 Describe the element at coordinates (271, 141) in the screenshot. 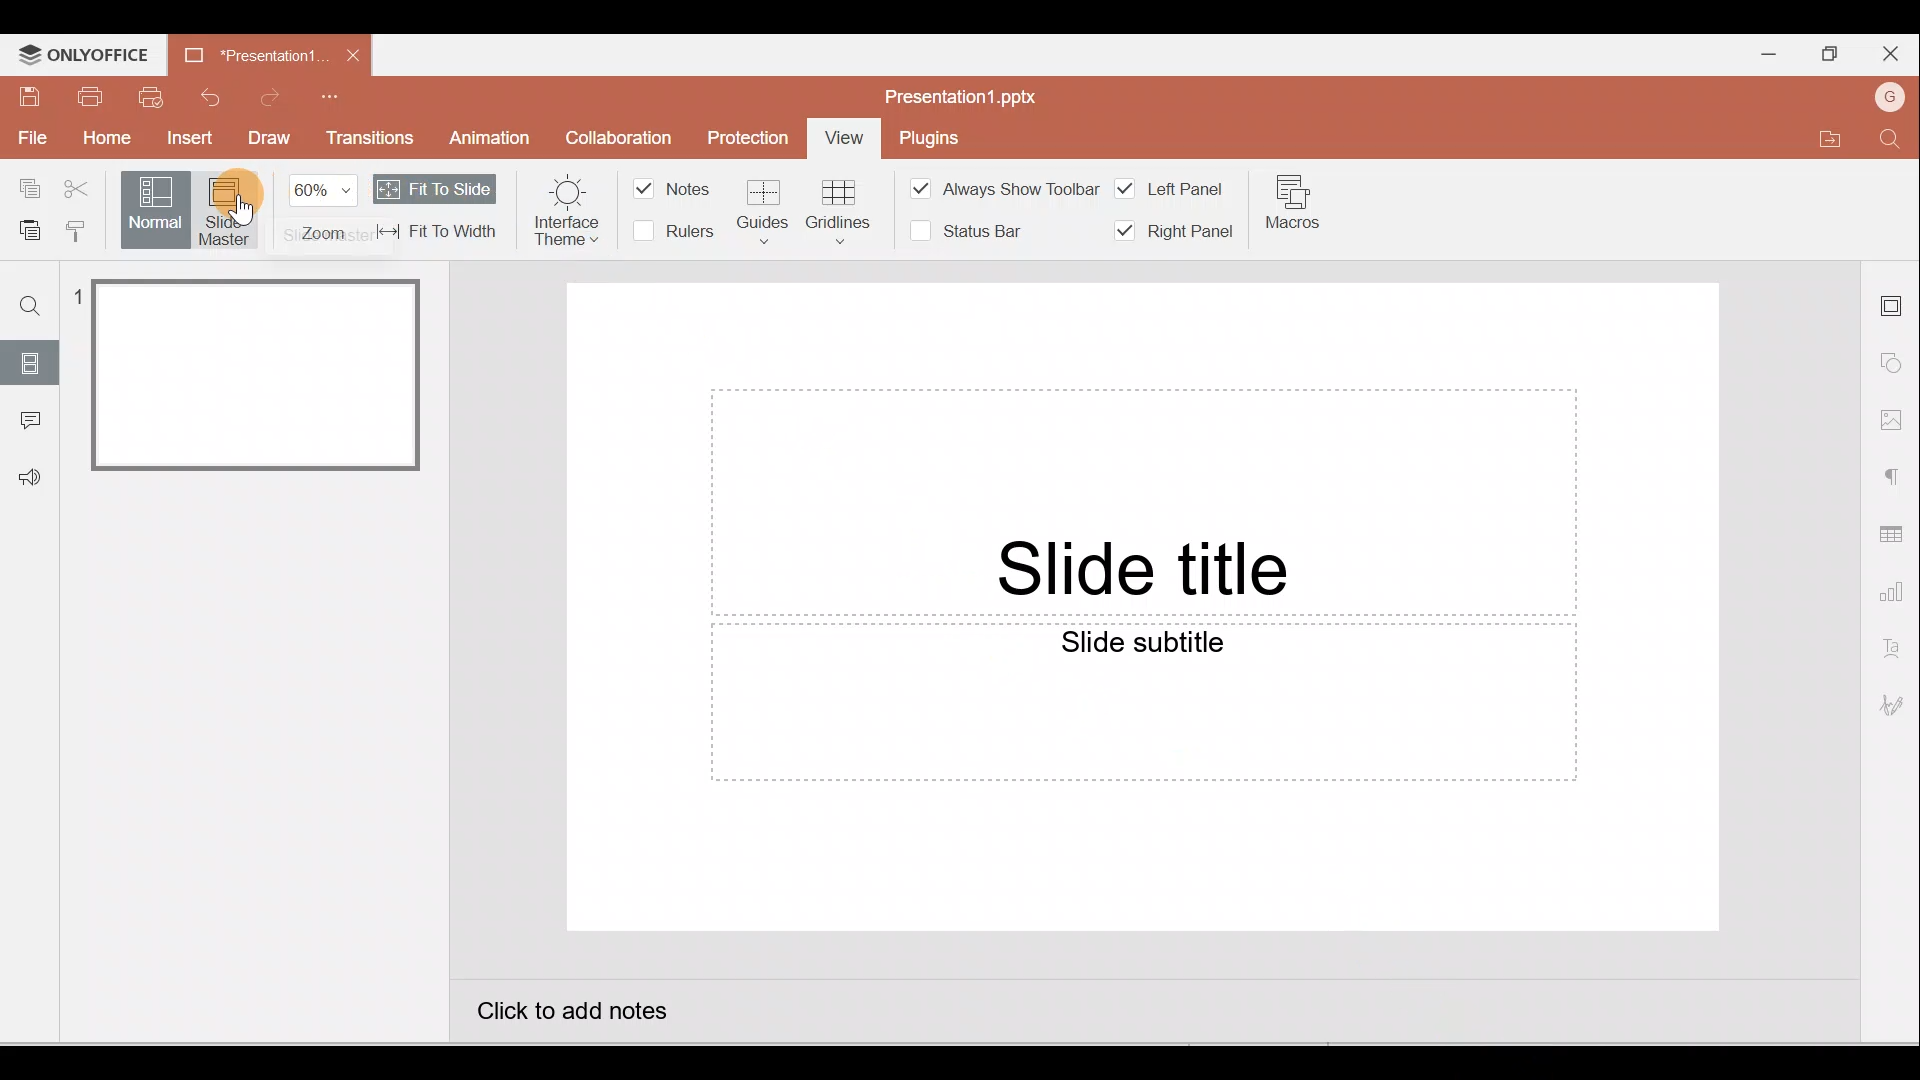

I see `Draw` at that location.